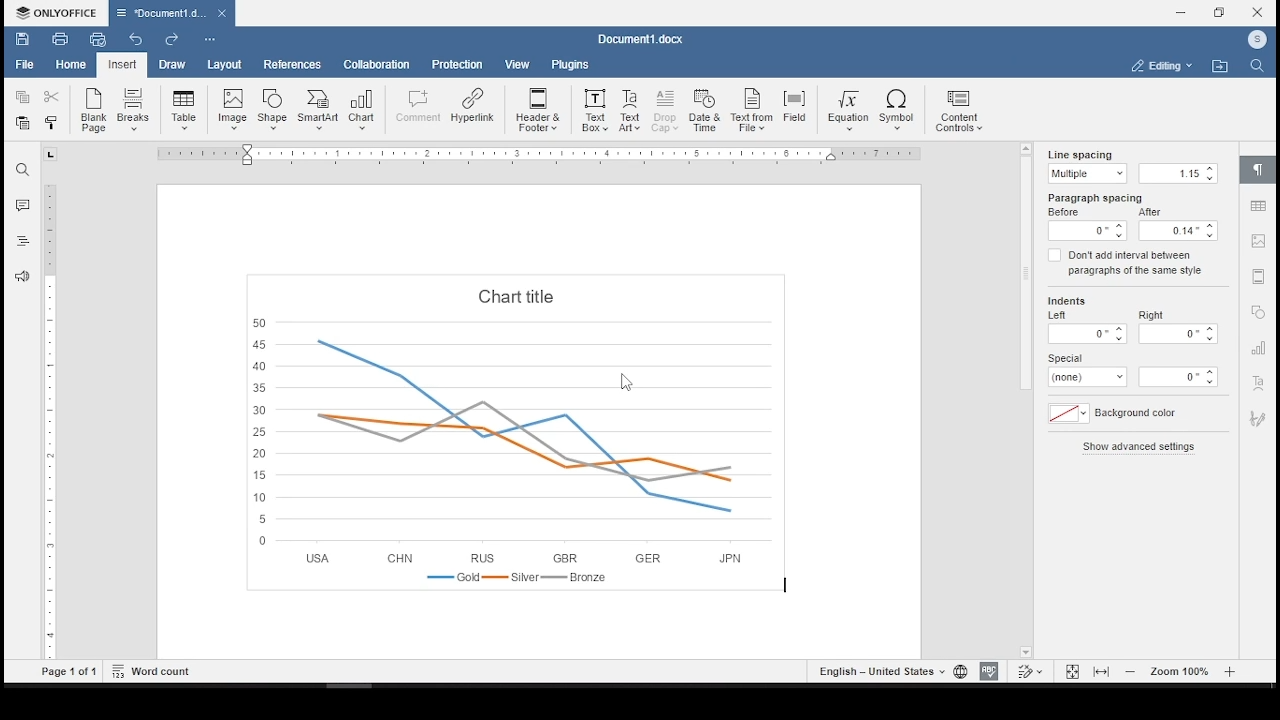 The height and width of the screenshot is (720, 1280). Describe the element at coordinates (123, 64) in the screenshot. I see `insert` at that location.